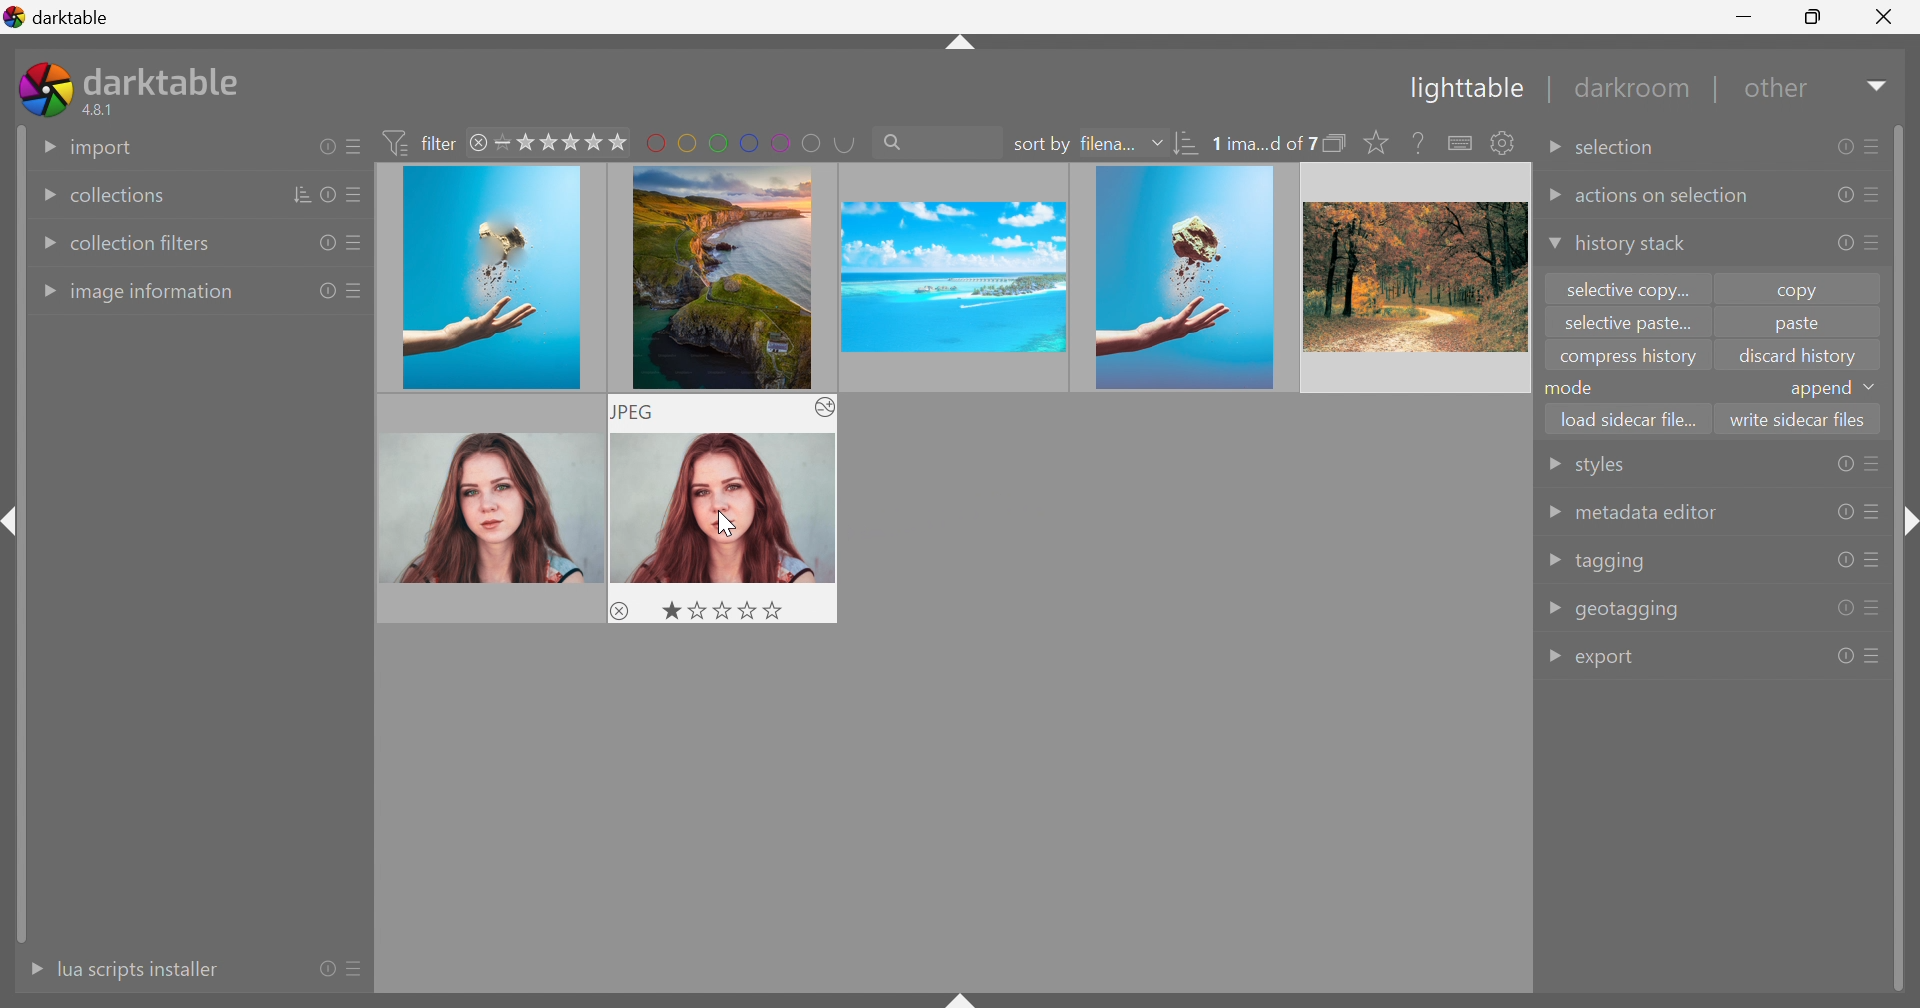 The height and width of the screenshot is (1008, 1920). Describe the element at coordinates (826, 409) in the screenshot. I see `More options` at that location.